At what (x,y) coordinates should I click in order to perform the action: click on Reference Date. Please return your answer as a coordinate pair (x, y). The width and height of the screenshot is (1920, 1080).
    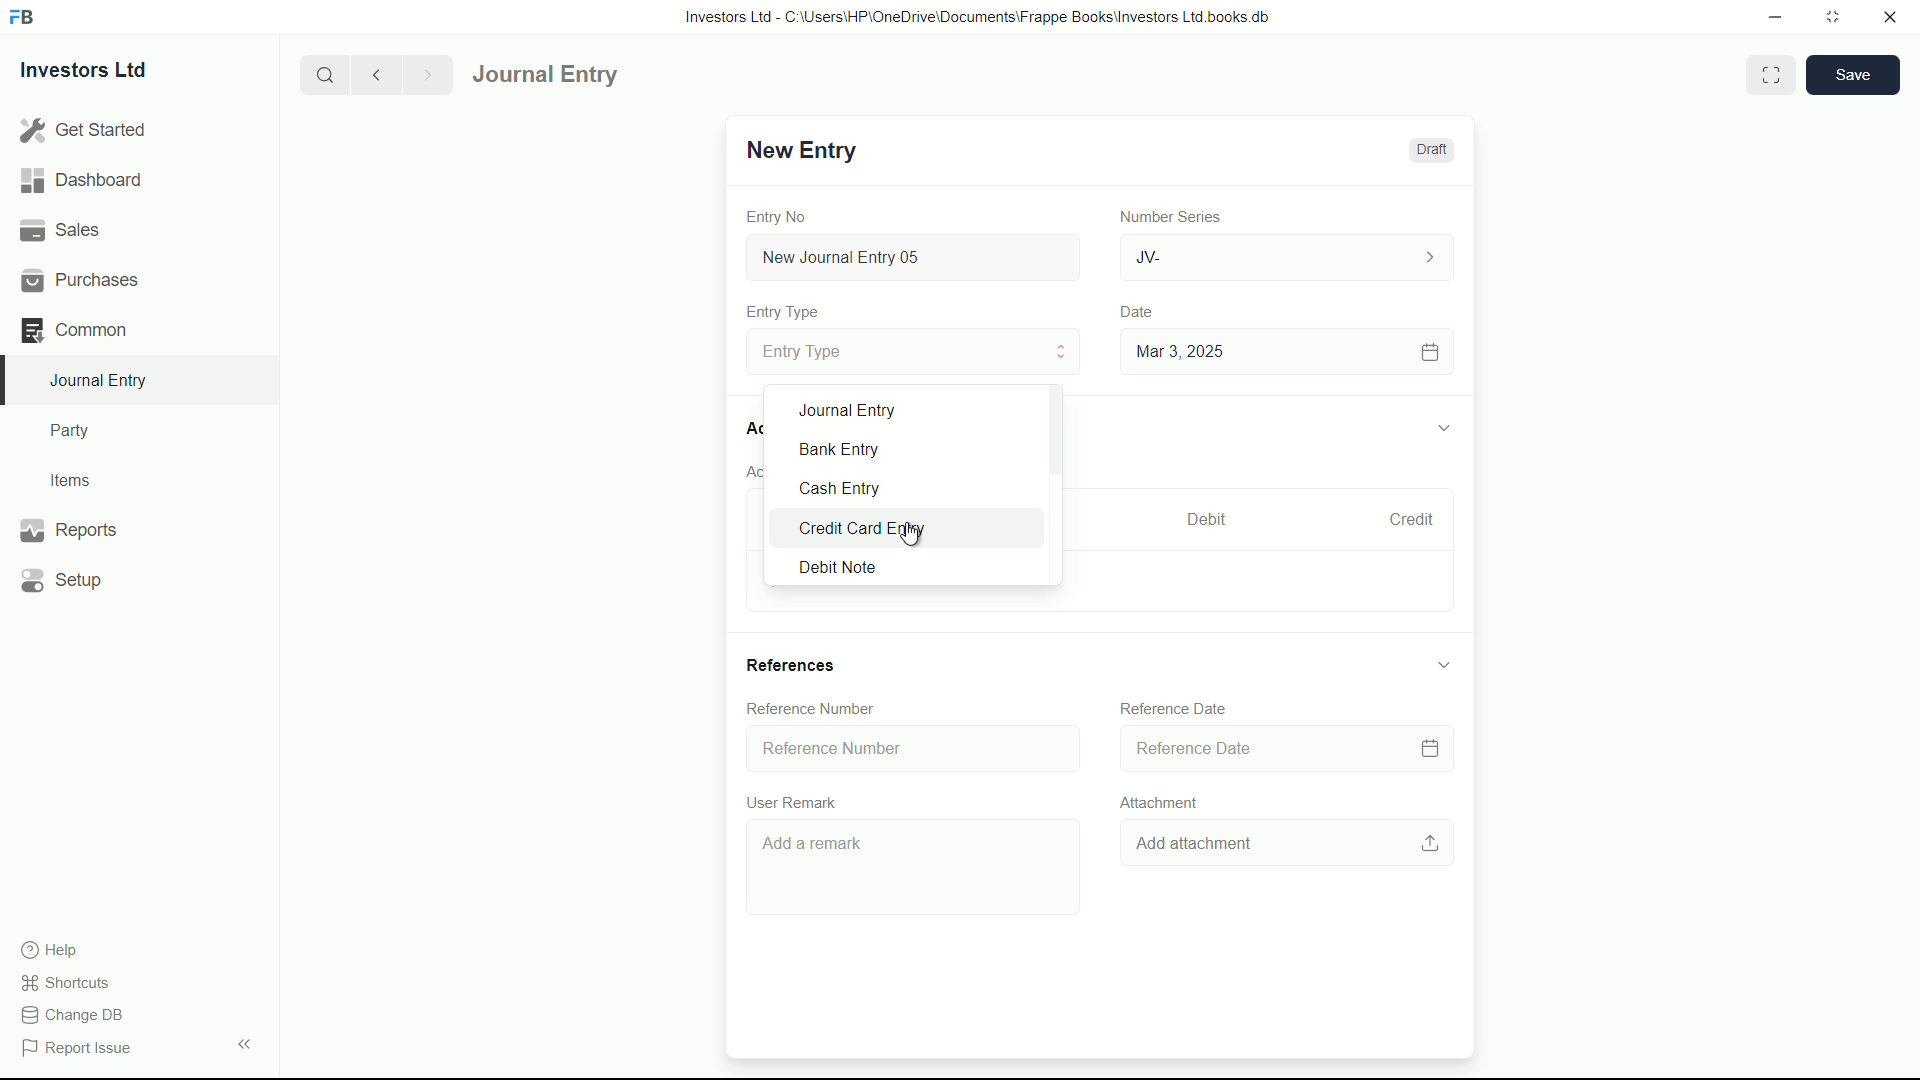
    Looking at the image, I should click on (1280, 750).